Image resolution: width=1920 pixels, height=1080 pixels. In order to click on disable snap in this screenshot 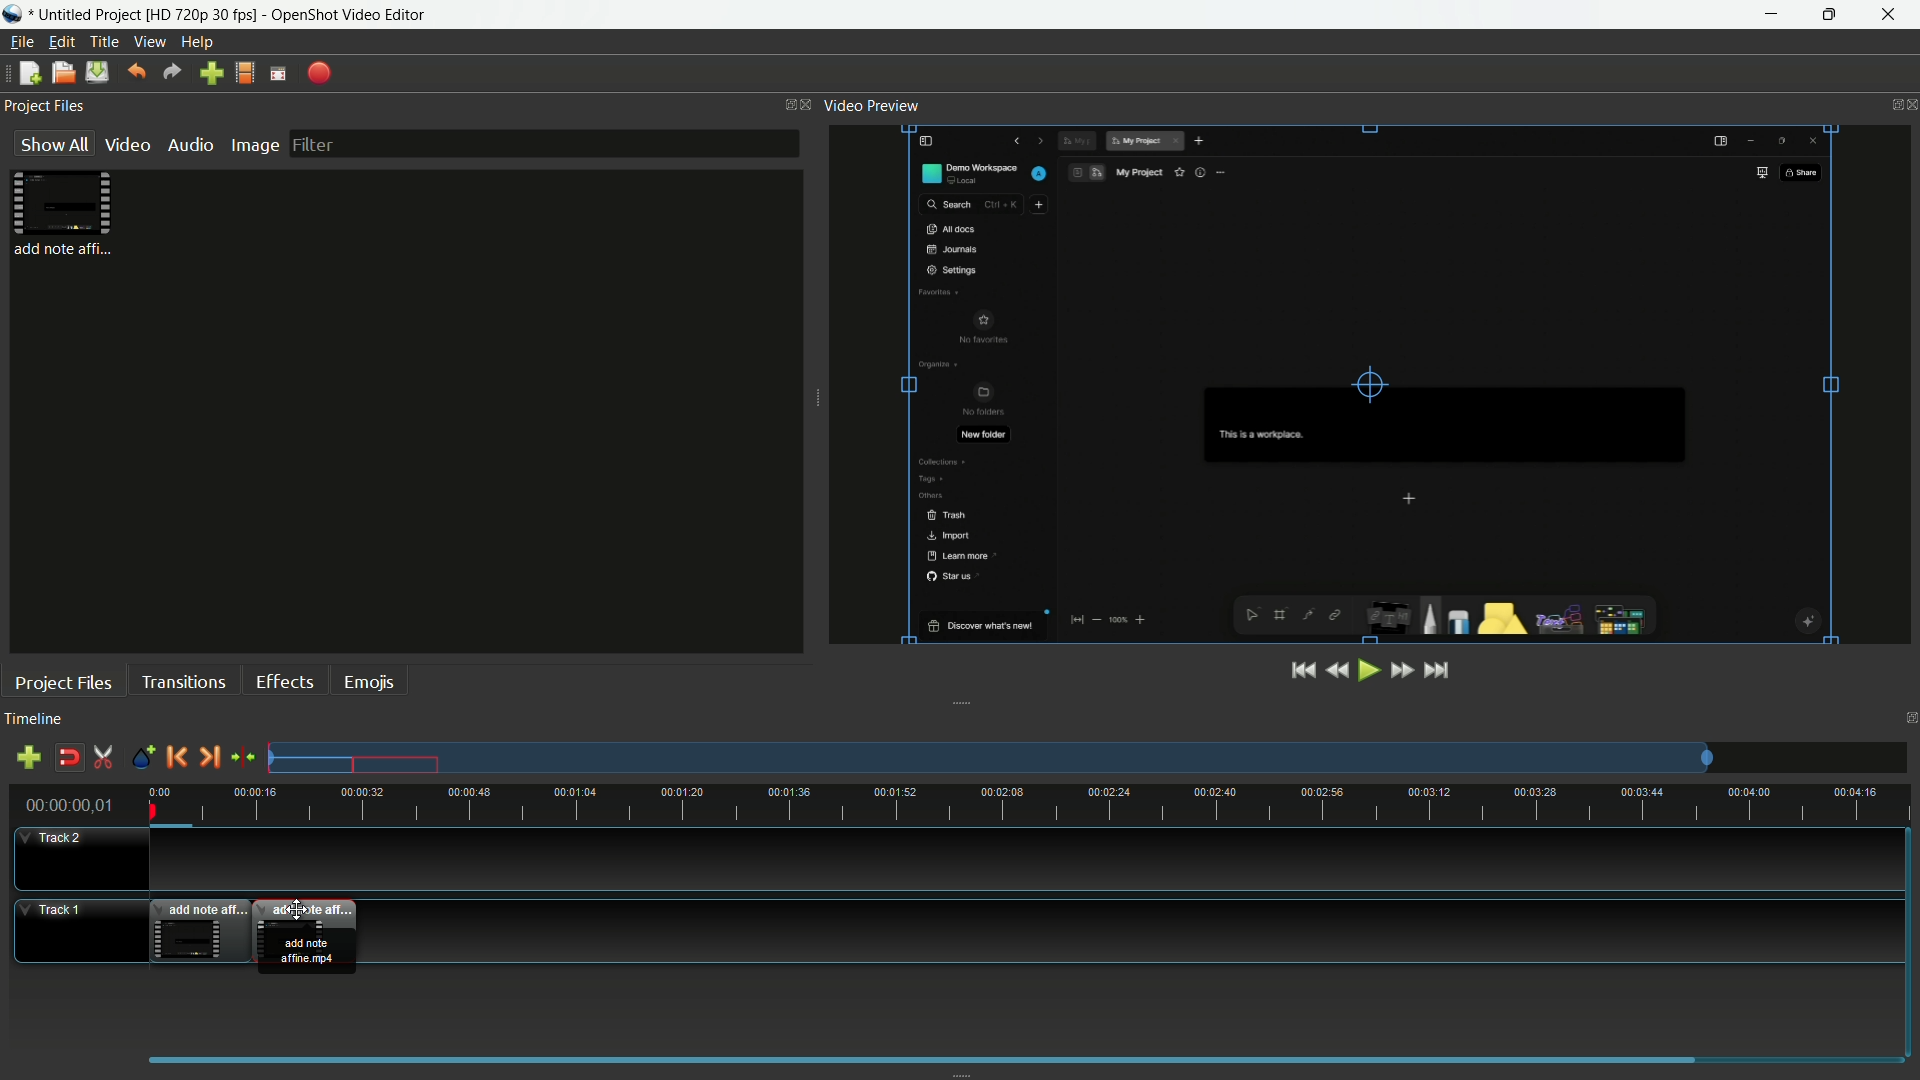, I will do `click(66, 757)`.